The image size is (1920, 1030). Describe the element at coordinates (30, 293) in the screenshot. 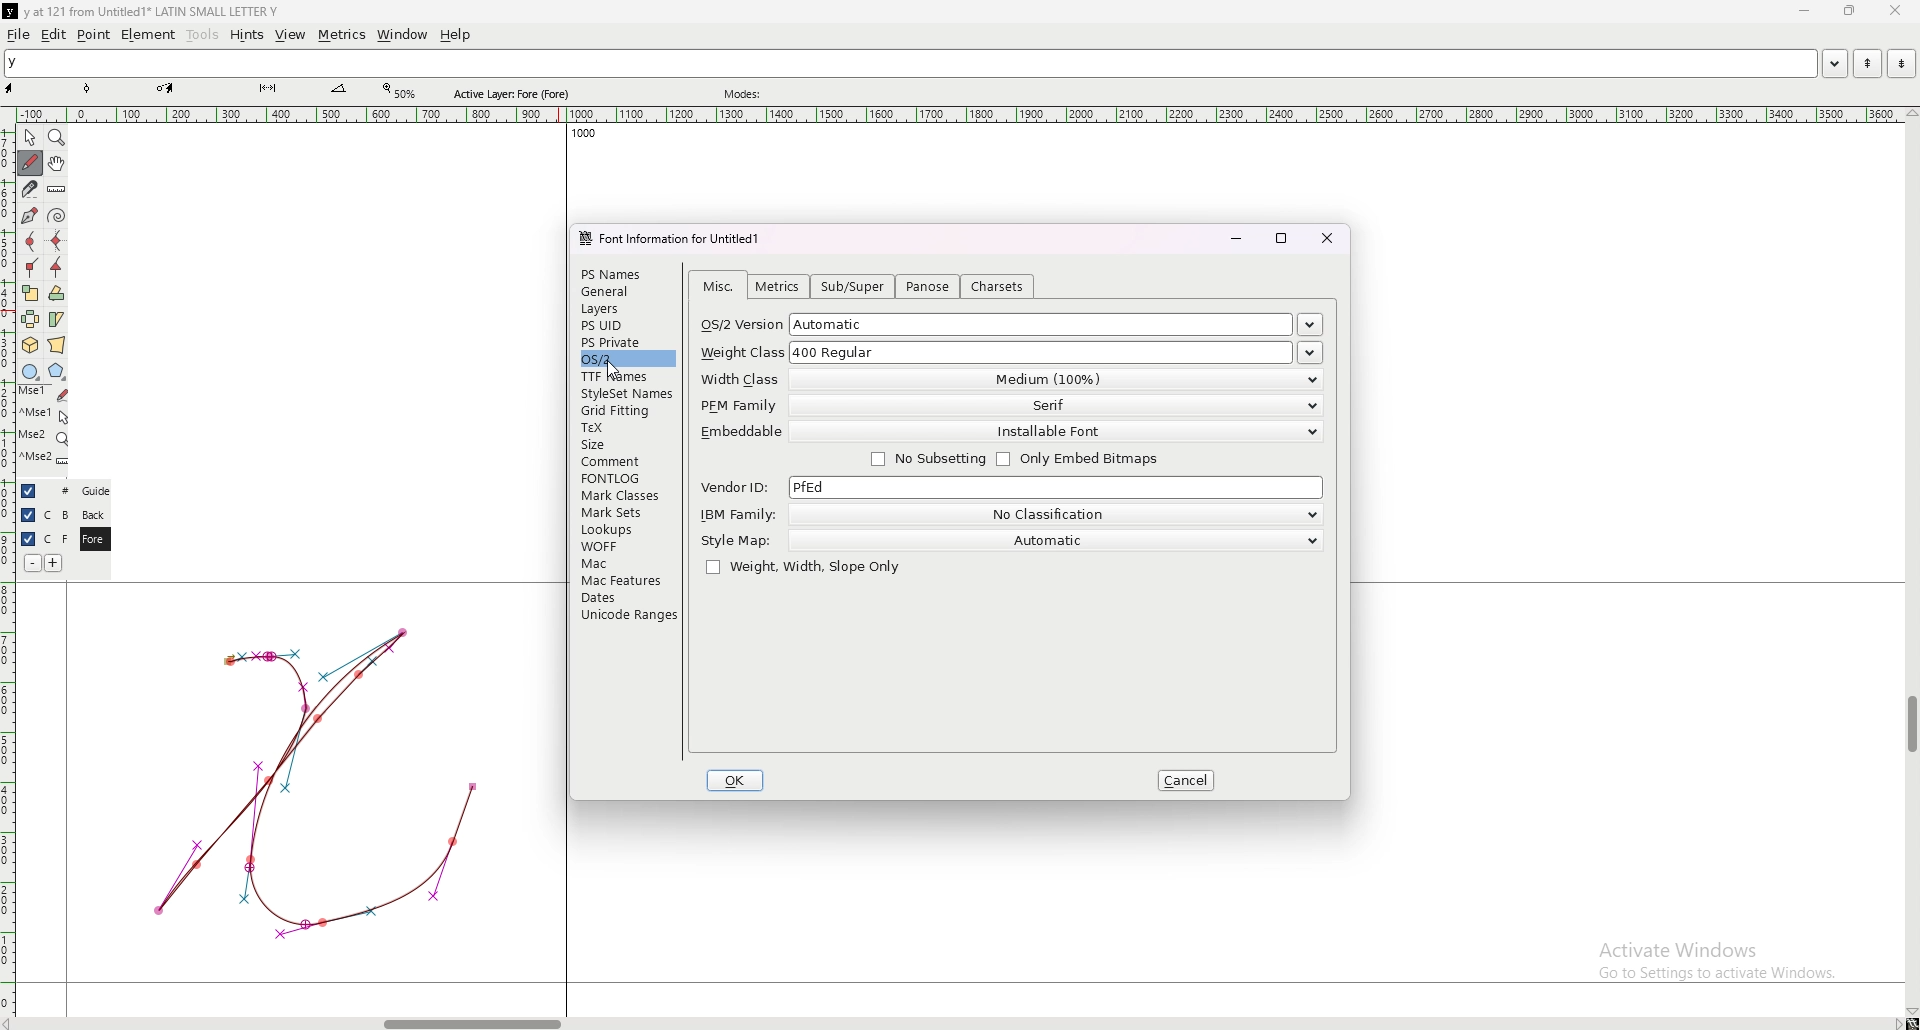

I see `scale the selection` at that location.